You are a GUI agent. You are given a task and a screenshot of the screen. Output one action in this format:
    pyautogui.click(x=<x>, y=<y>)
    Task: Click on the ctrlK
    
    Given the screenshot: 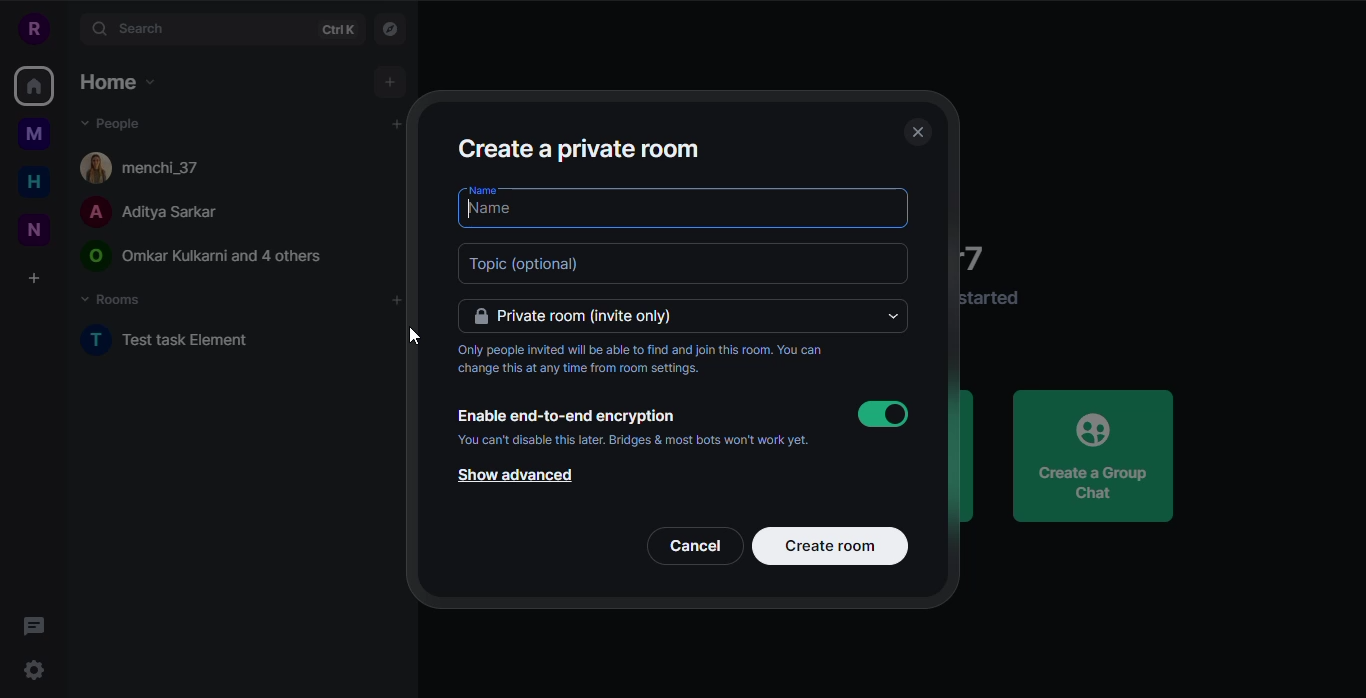 What is the action you would take?
    pyautogui.click(x=337, y=31)
    